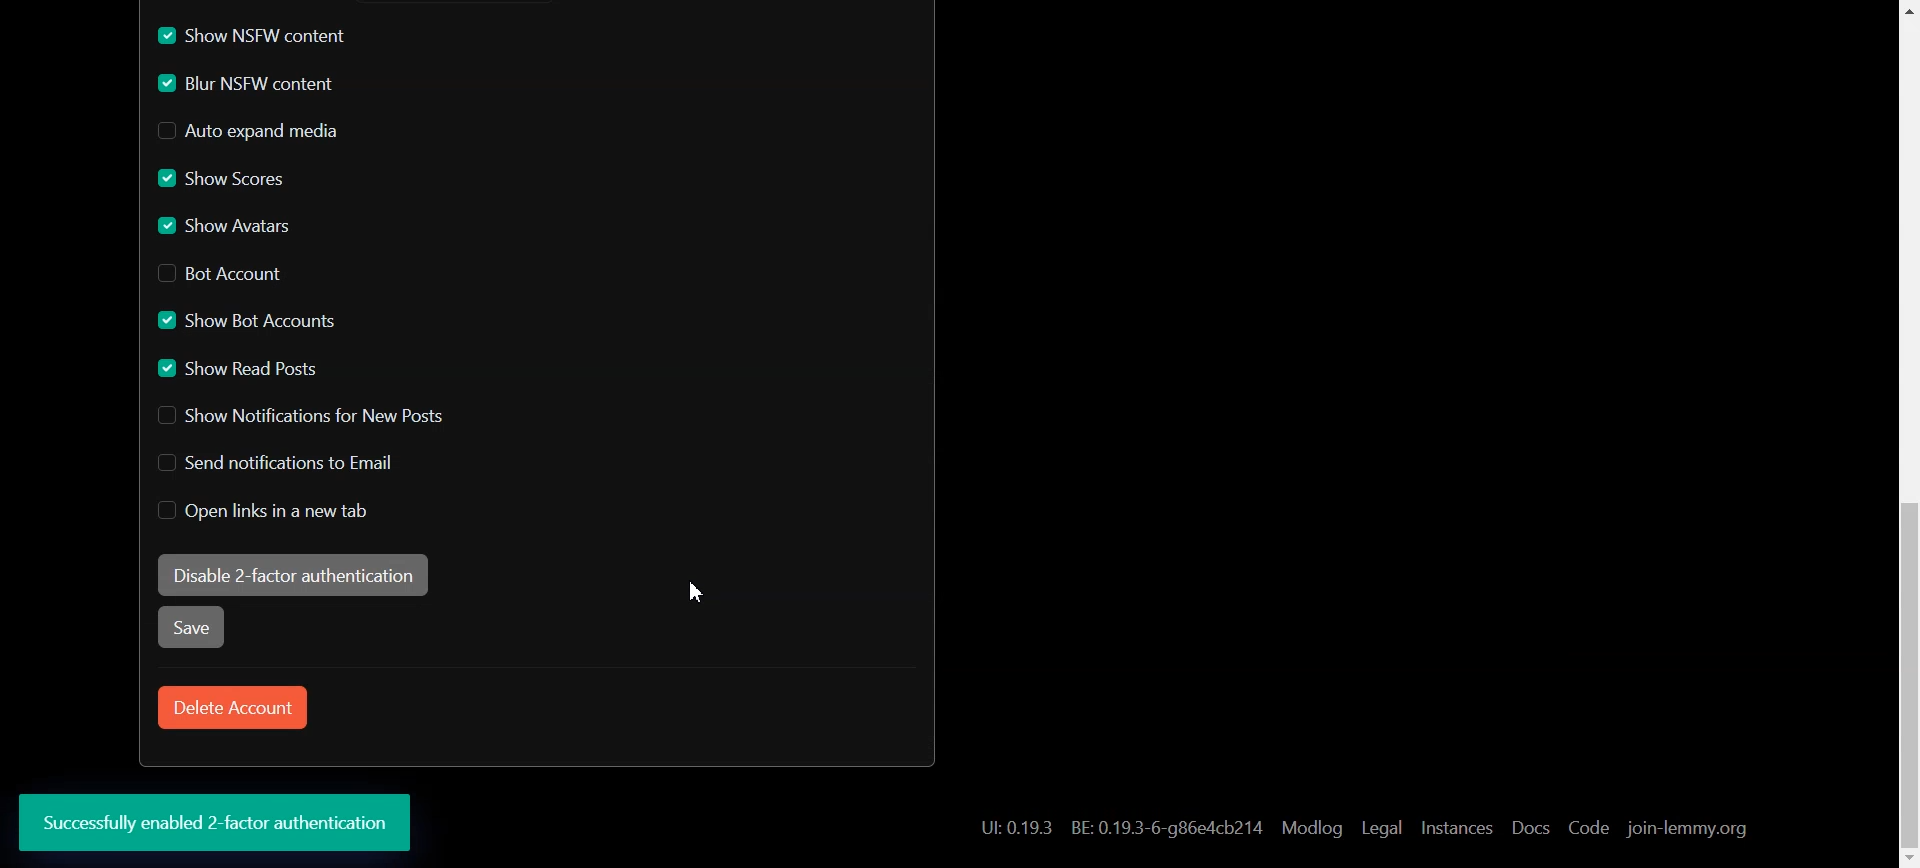  What do you see at coordinates (250, 317) in the screenshot?
I see `Enable Show Bot Account` at bounding box center [250, 317].